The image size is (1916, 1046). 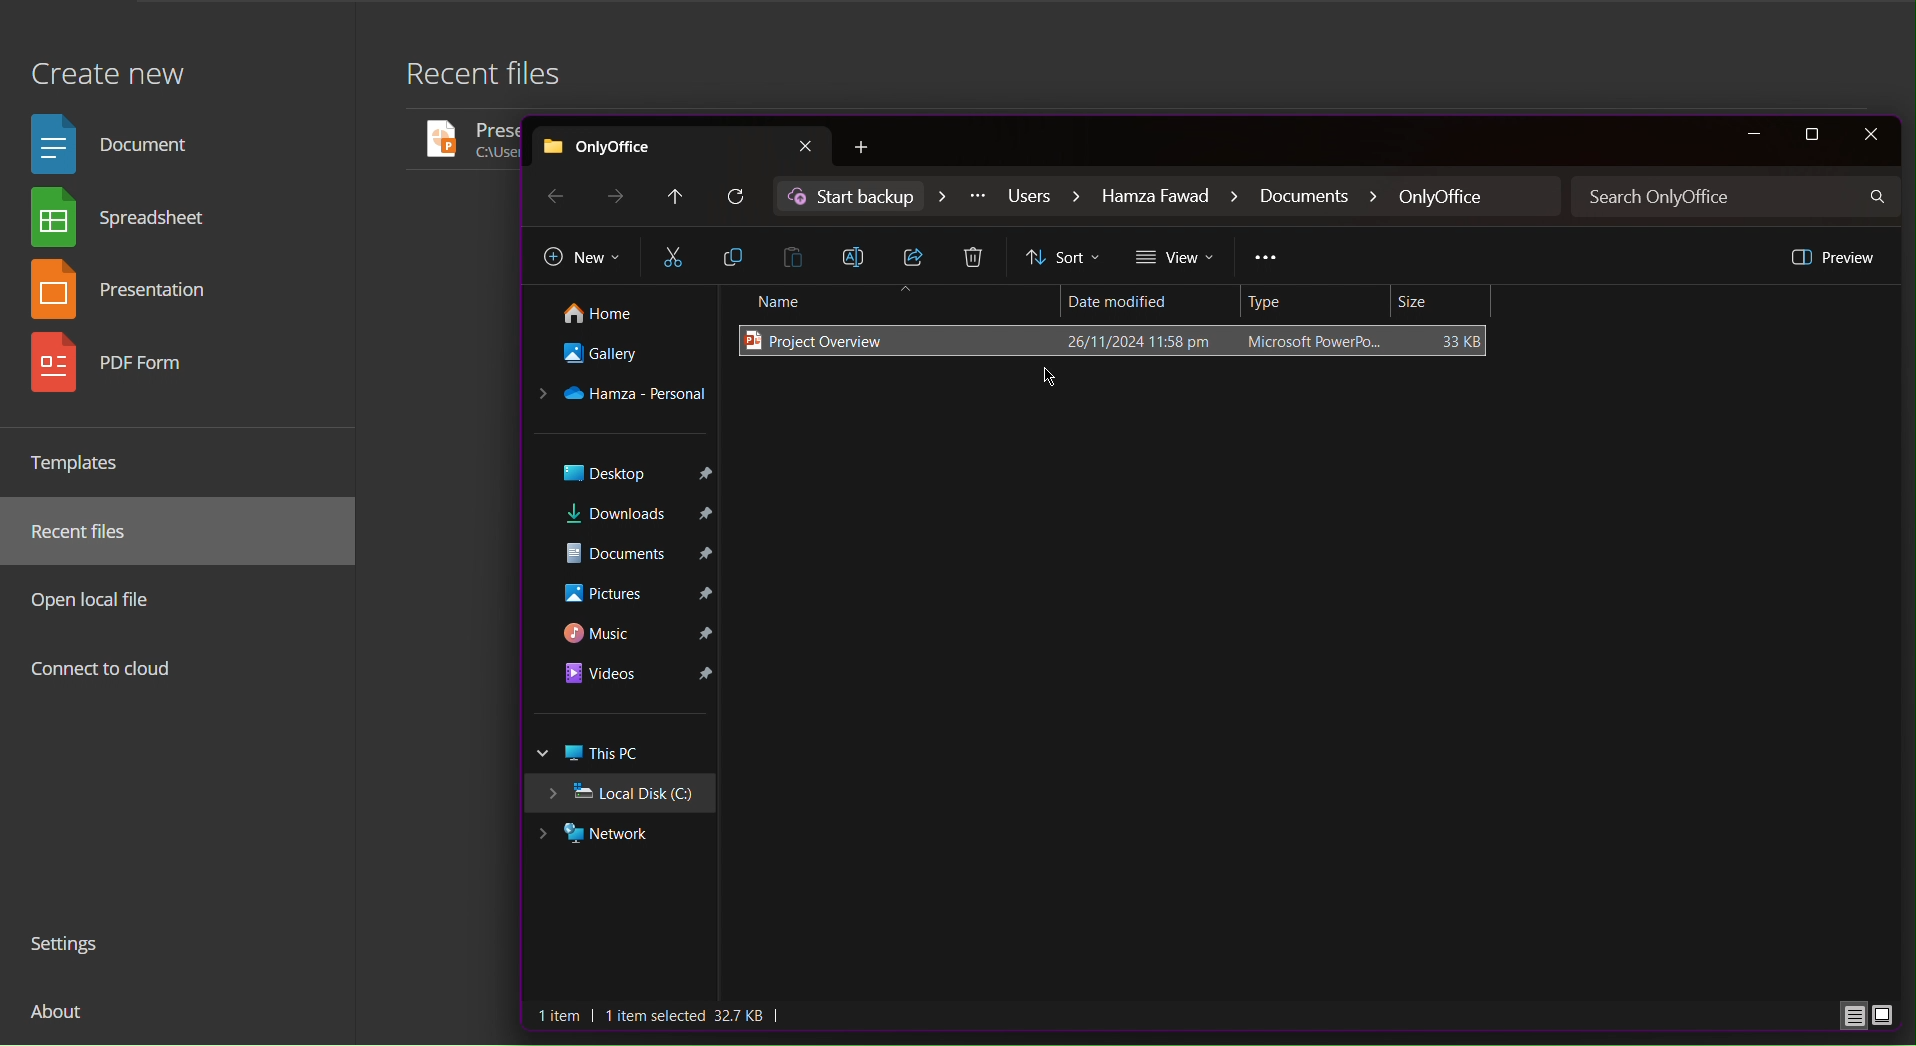 What do you see at coordinates (1141, 298) in the screenshot?
I see `date modified` at bounding box center [1141, 298].